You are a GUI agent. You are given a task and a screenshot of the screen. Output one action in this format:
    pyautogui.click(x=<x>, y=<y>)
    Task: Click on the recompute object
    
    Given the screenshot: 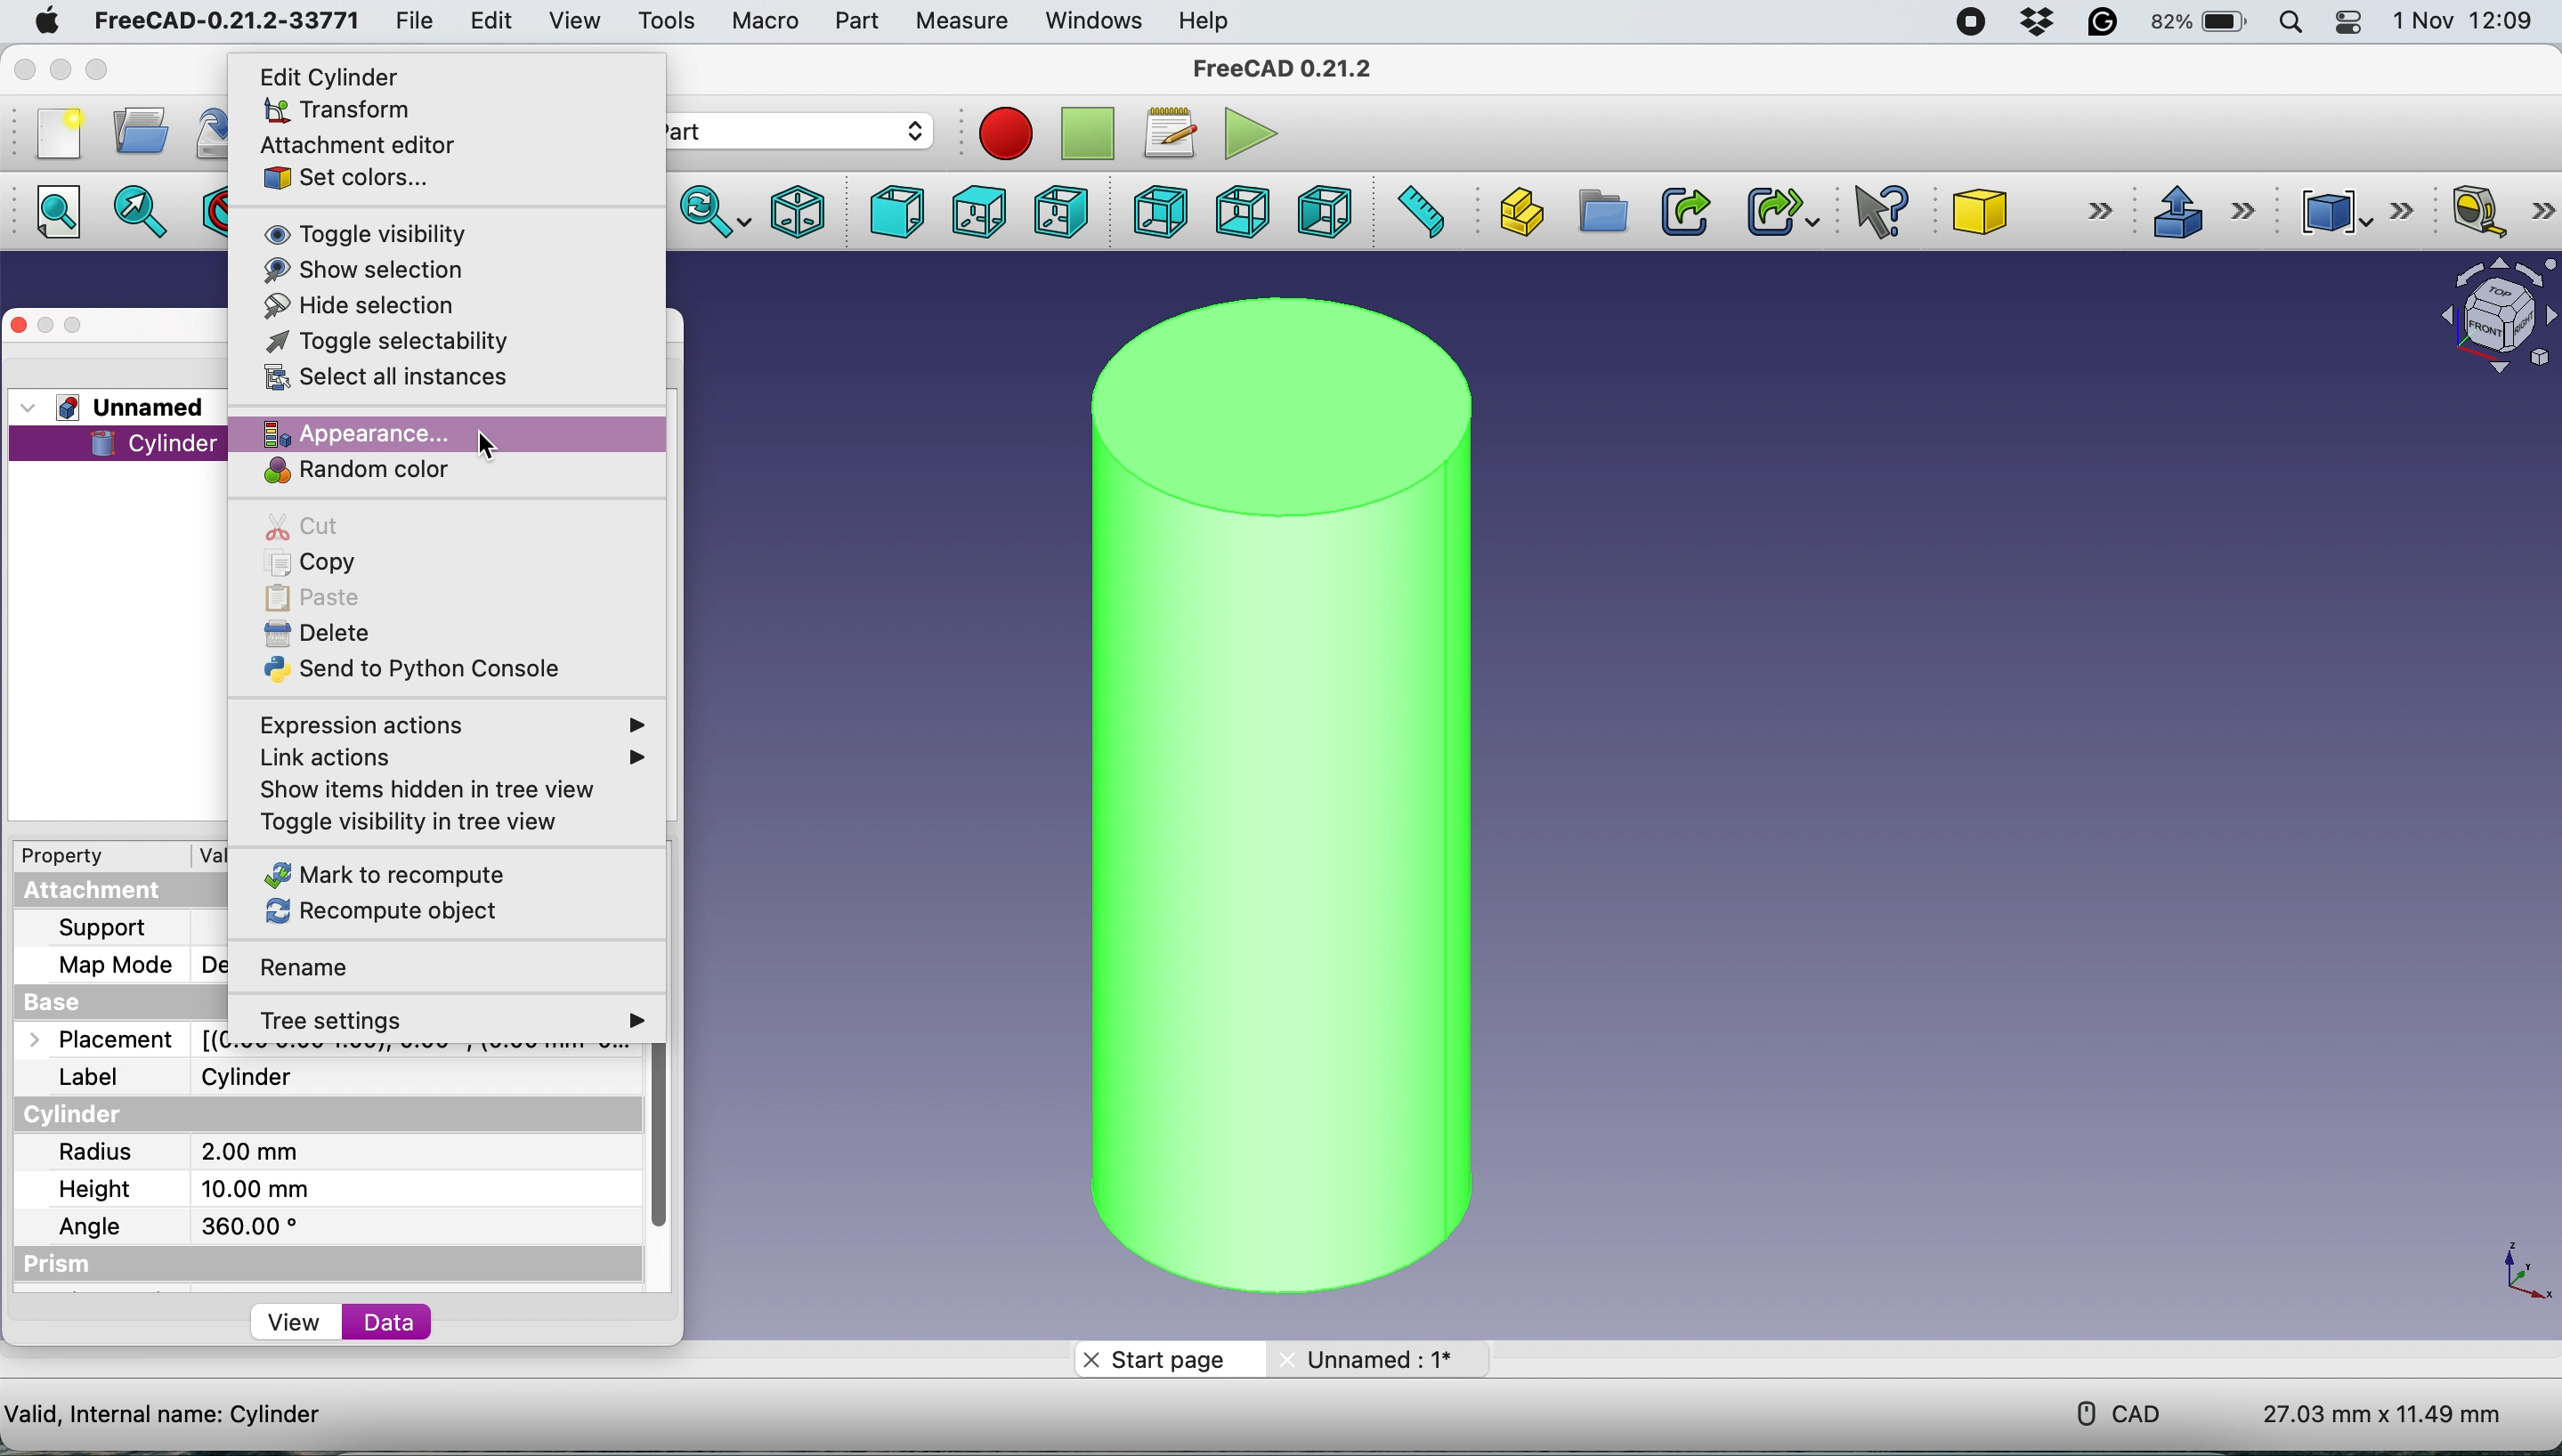 What is the action you would take?
    pyautogui.click(x=390, y=912)
    